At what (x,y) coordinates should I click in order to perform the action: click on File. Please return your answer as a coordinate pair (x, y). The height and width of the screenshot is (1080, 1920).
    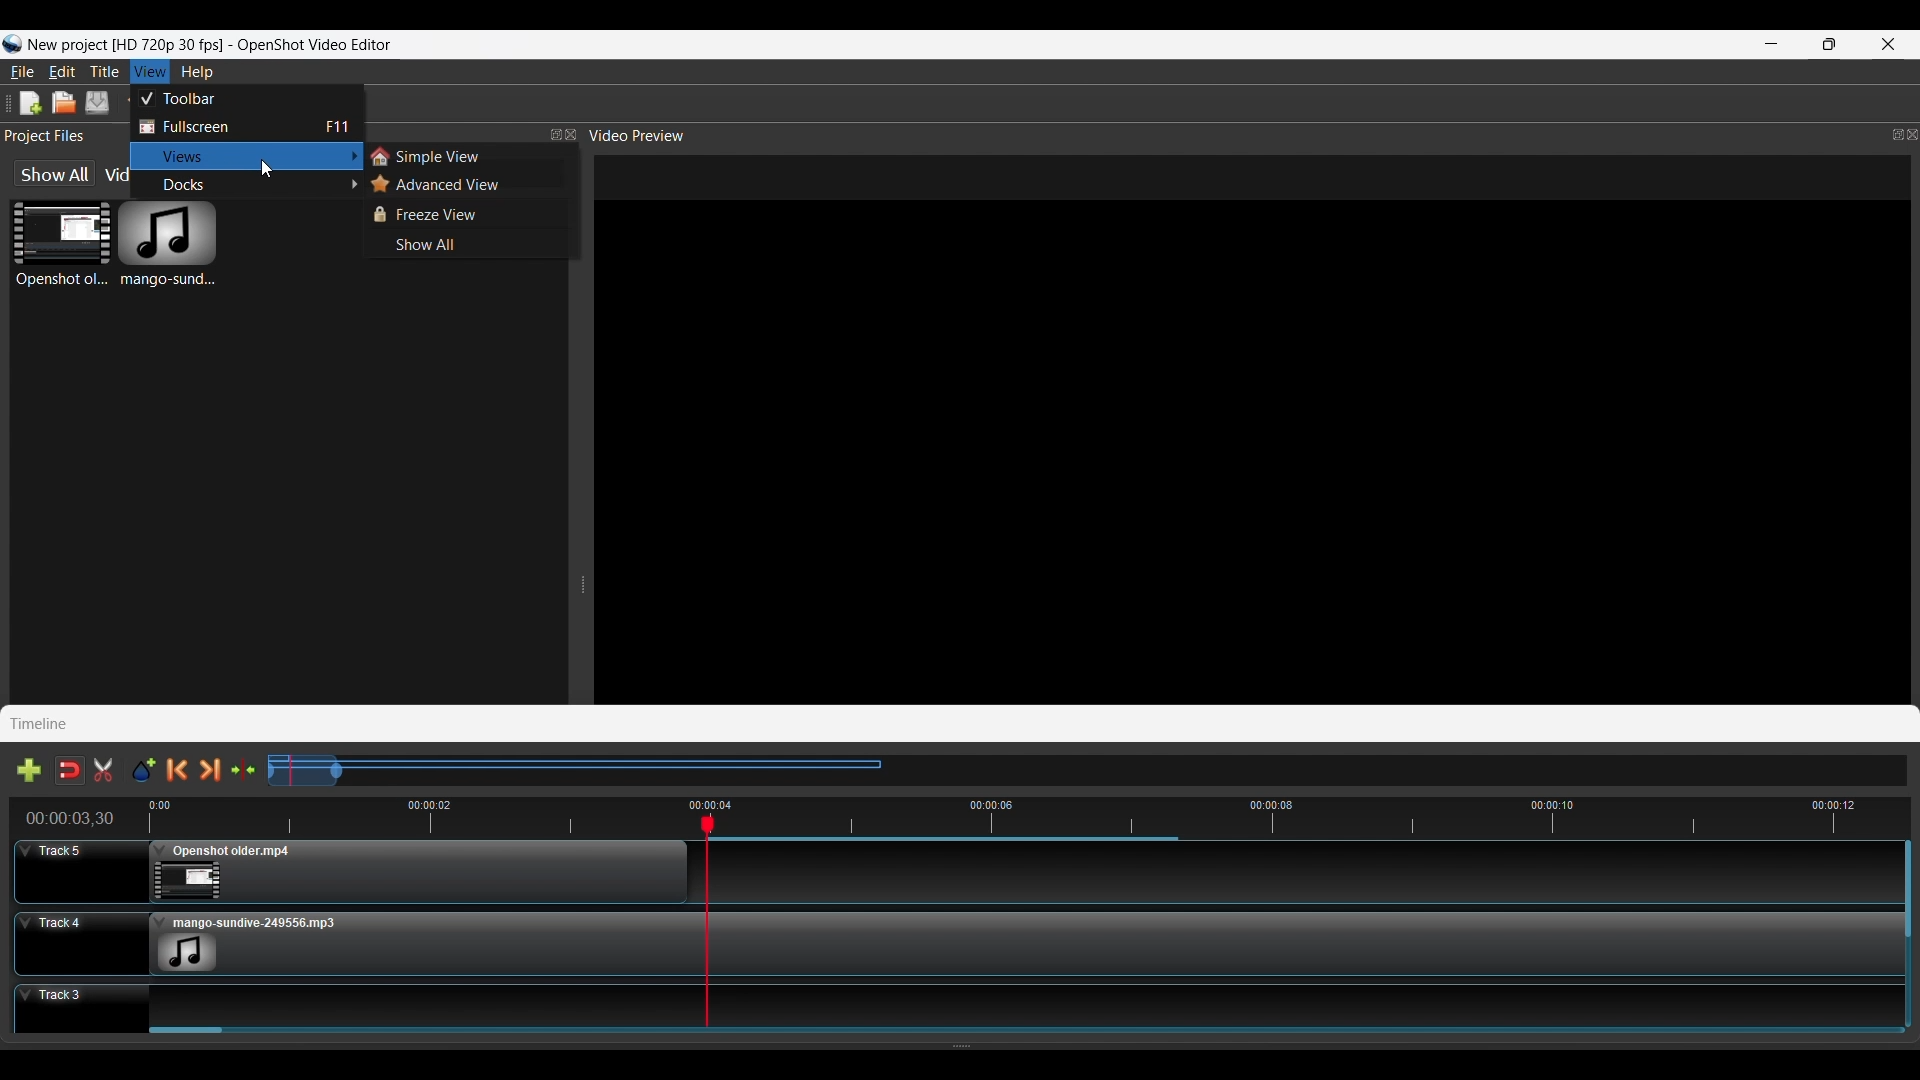
    Looking at the image, I should click on (23, 72).